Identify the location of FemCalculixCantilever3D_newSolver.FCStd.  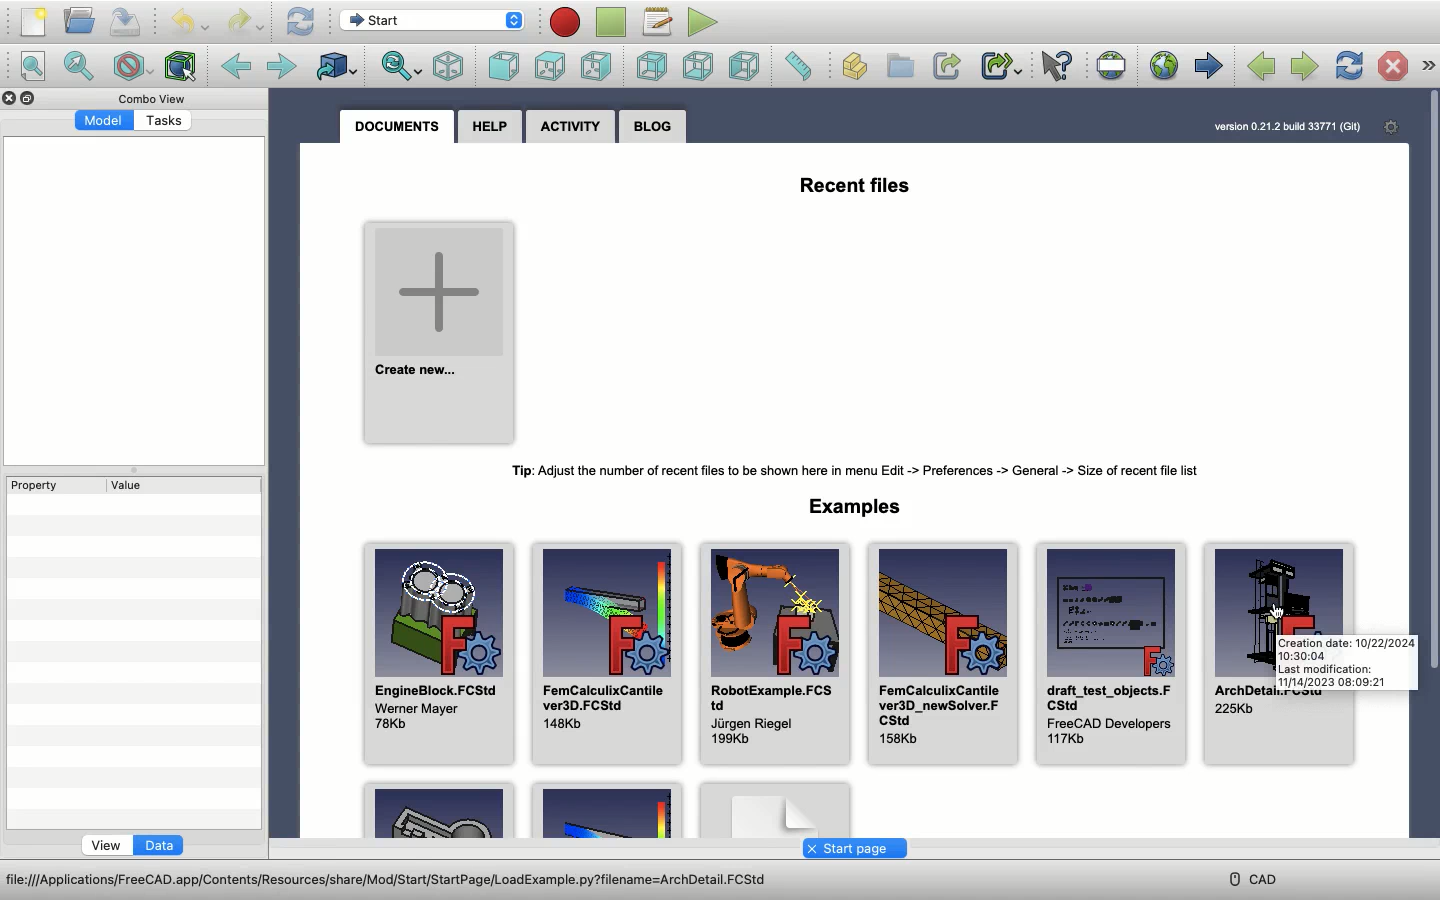
(944, 654).